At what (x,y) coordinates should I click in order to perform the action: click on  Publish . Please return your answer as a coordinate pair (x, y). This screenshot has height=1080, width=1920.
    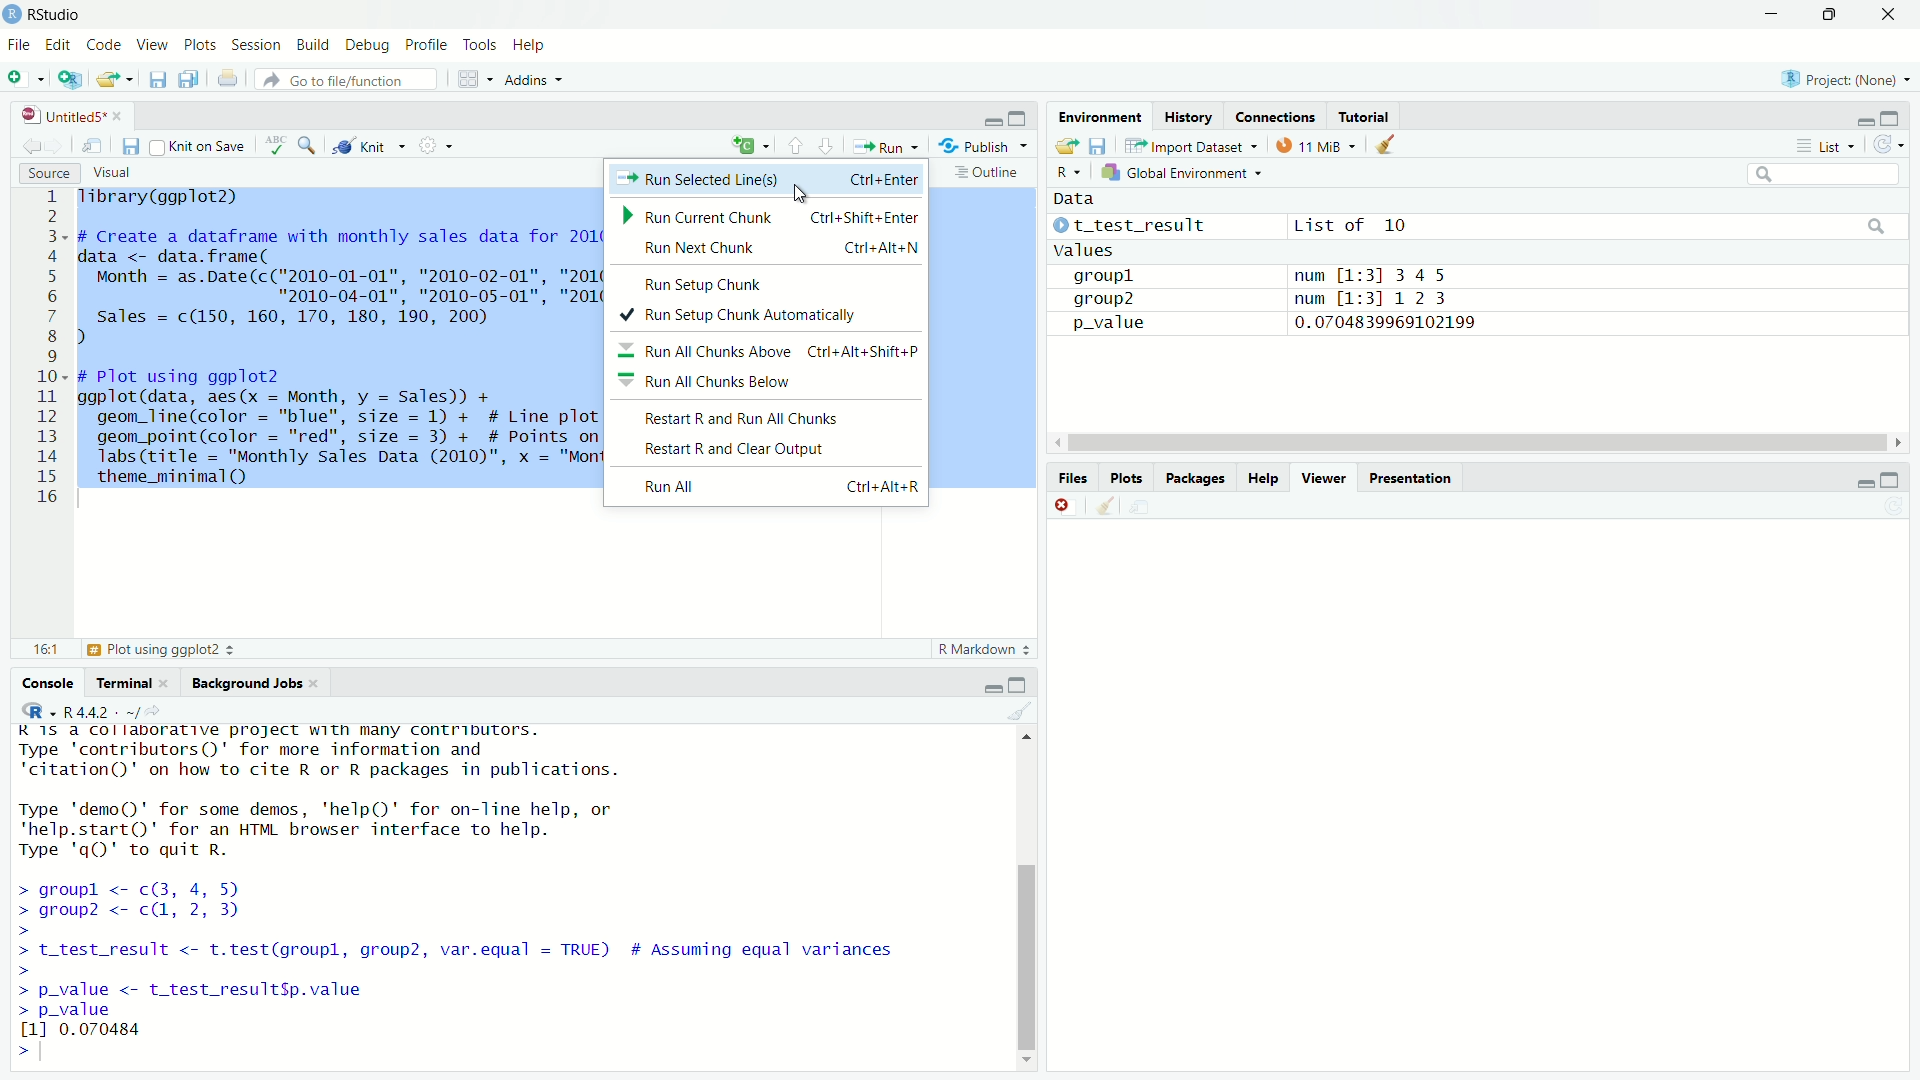
    Looking at the image, I should click on (988, 146).